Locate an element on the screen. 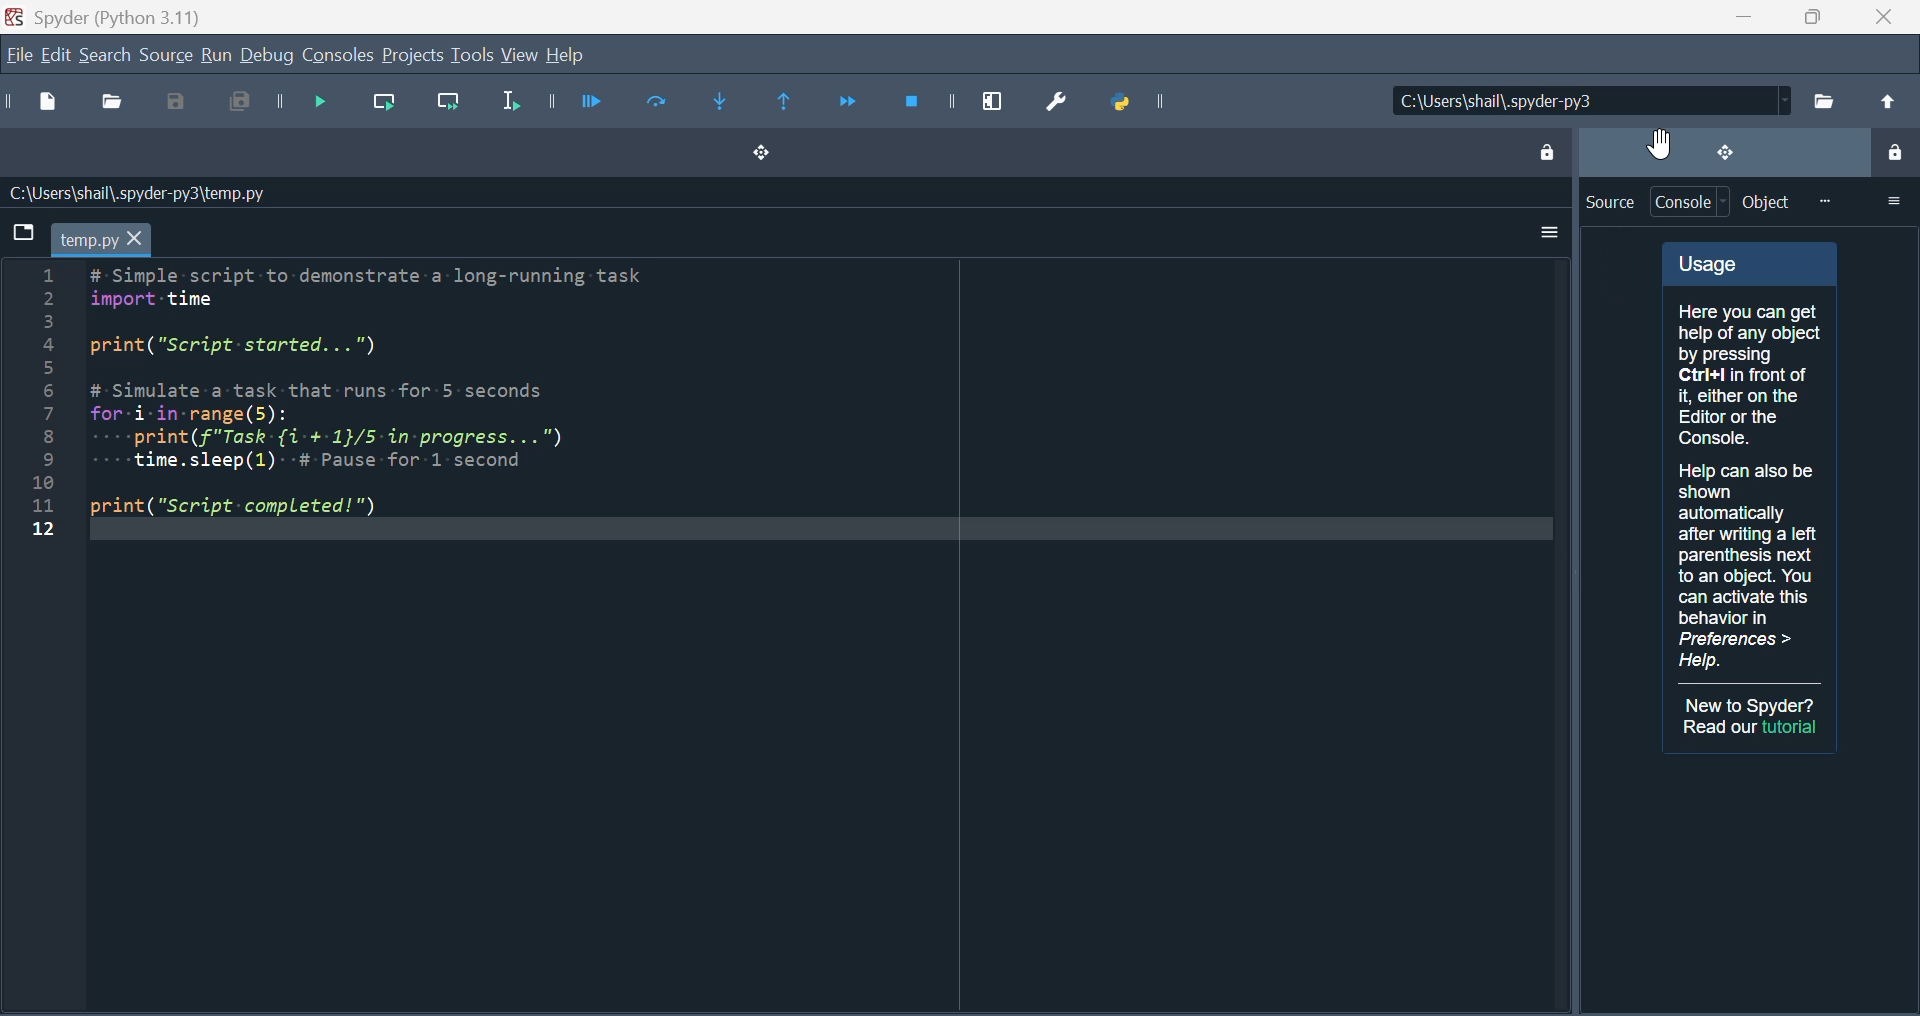 This screenshot has width=1920, height=1016. Source is located at coordinates (1609, 202).